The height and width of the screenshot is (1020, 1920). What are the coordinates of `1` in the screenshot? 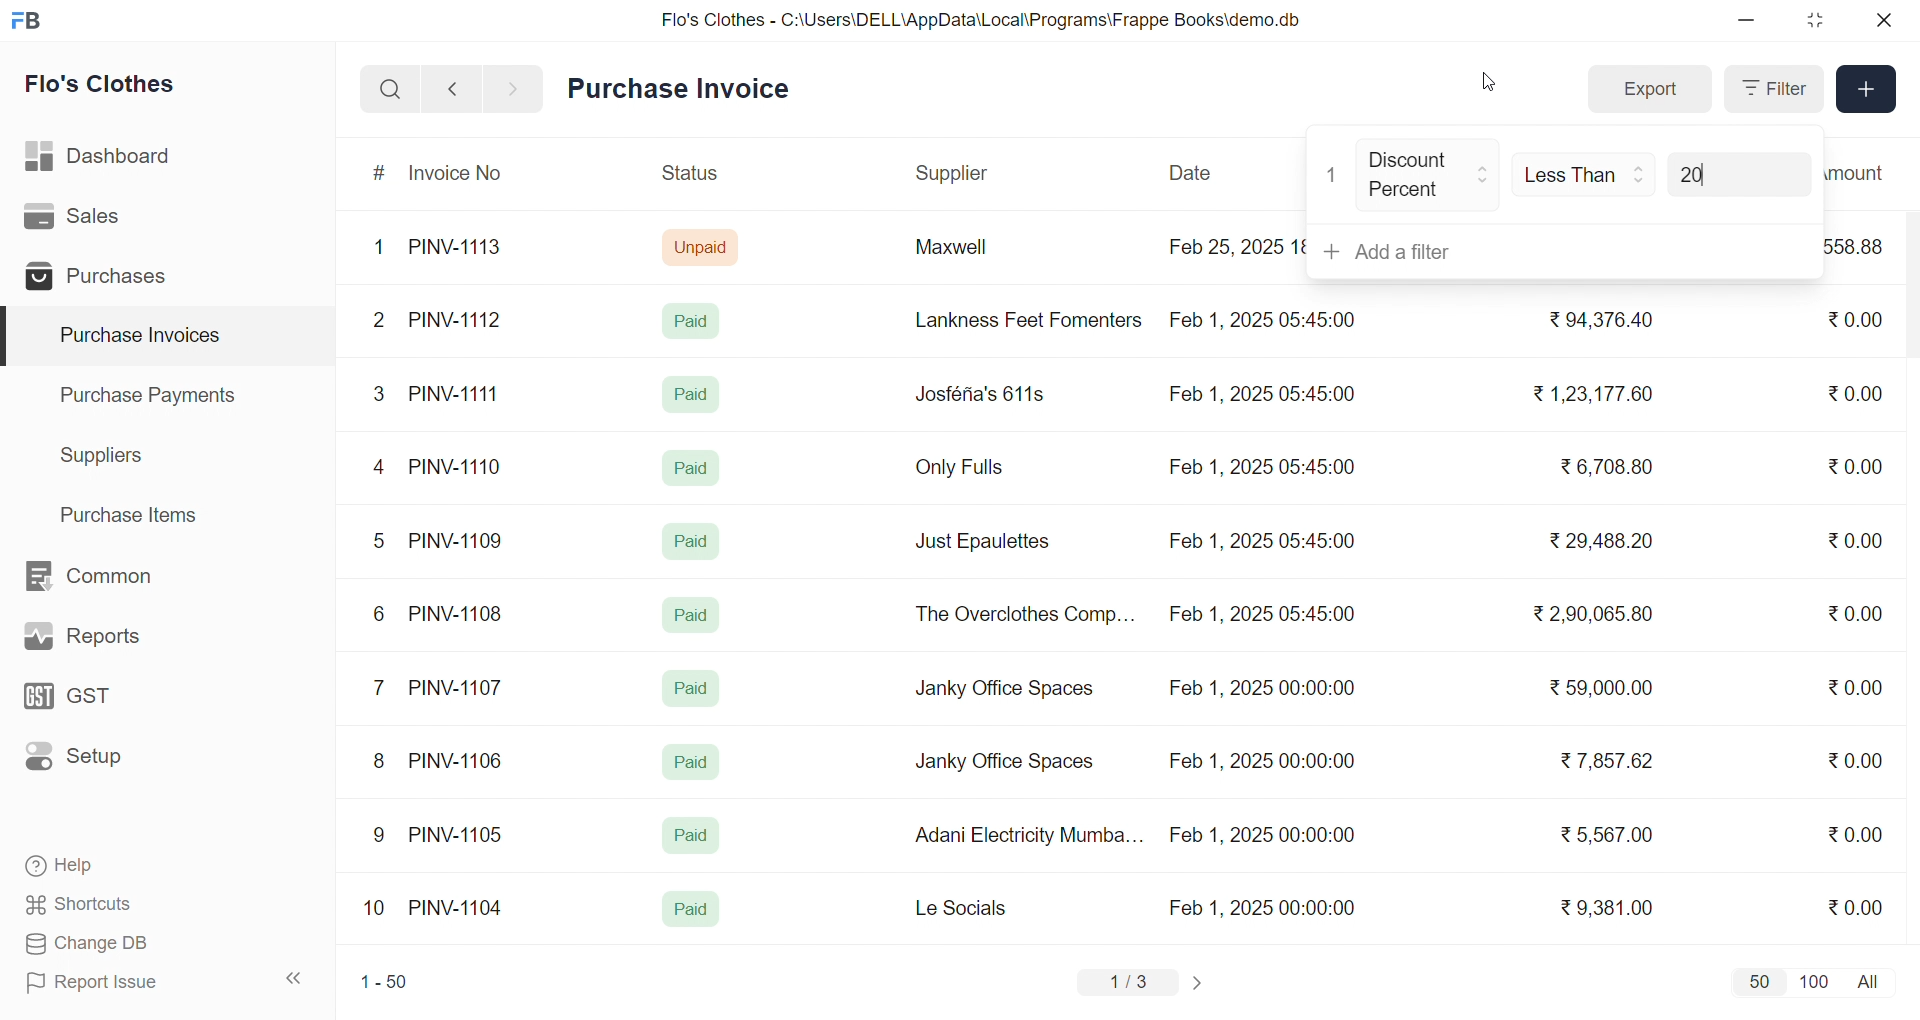 It's located at (1331, 171).